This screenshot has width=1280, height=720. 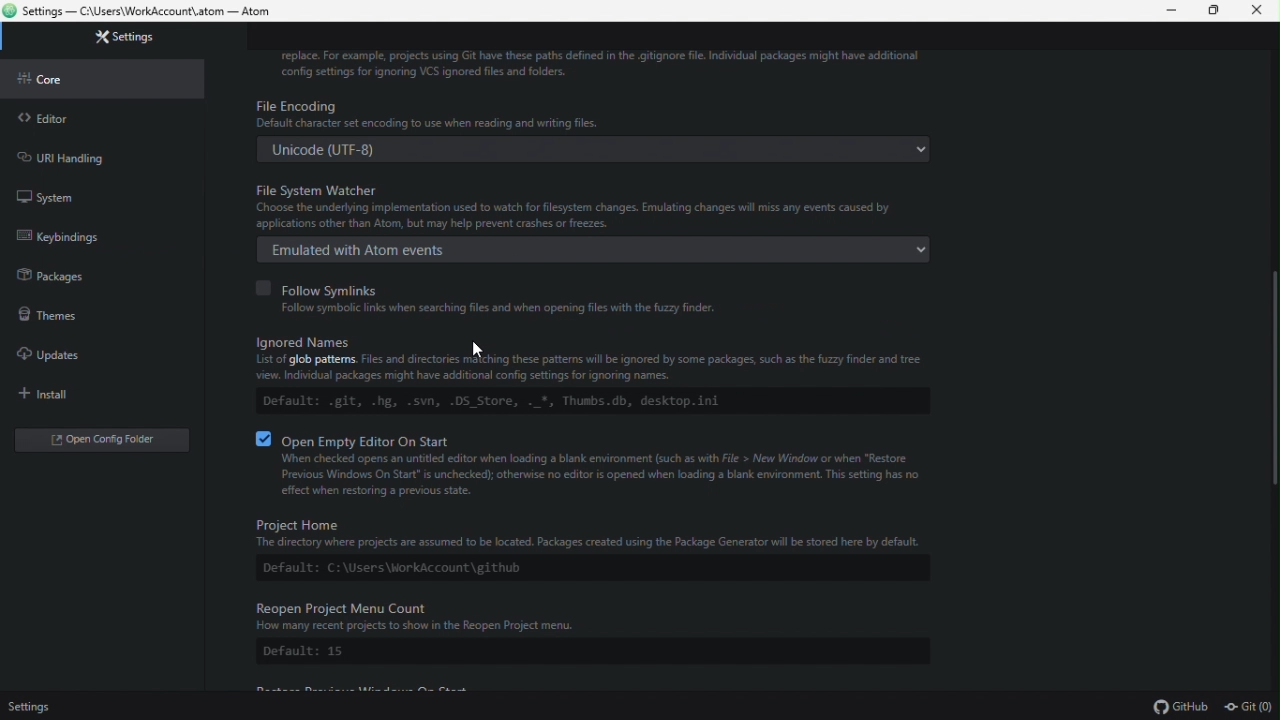 I want to click on close, so click(x=1258, y=11).